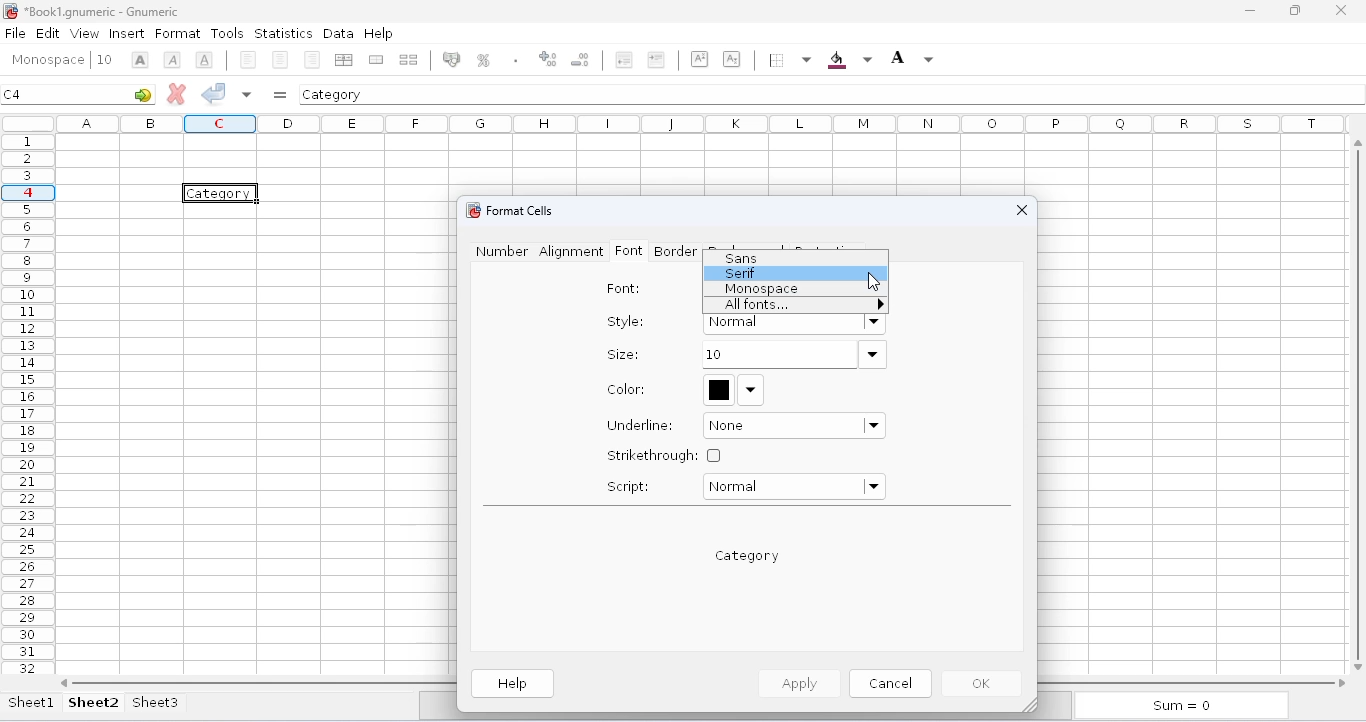 Image resolution: width=1366 pixels, height=722 pixels. I want to click on size:, so click(622, 354).